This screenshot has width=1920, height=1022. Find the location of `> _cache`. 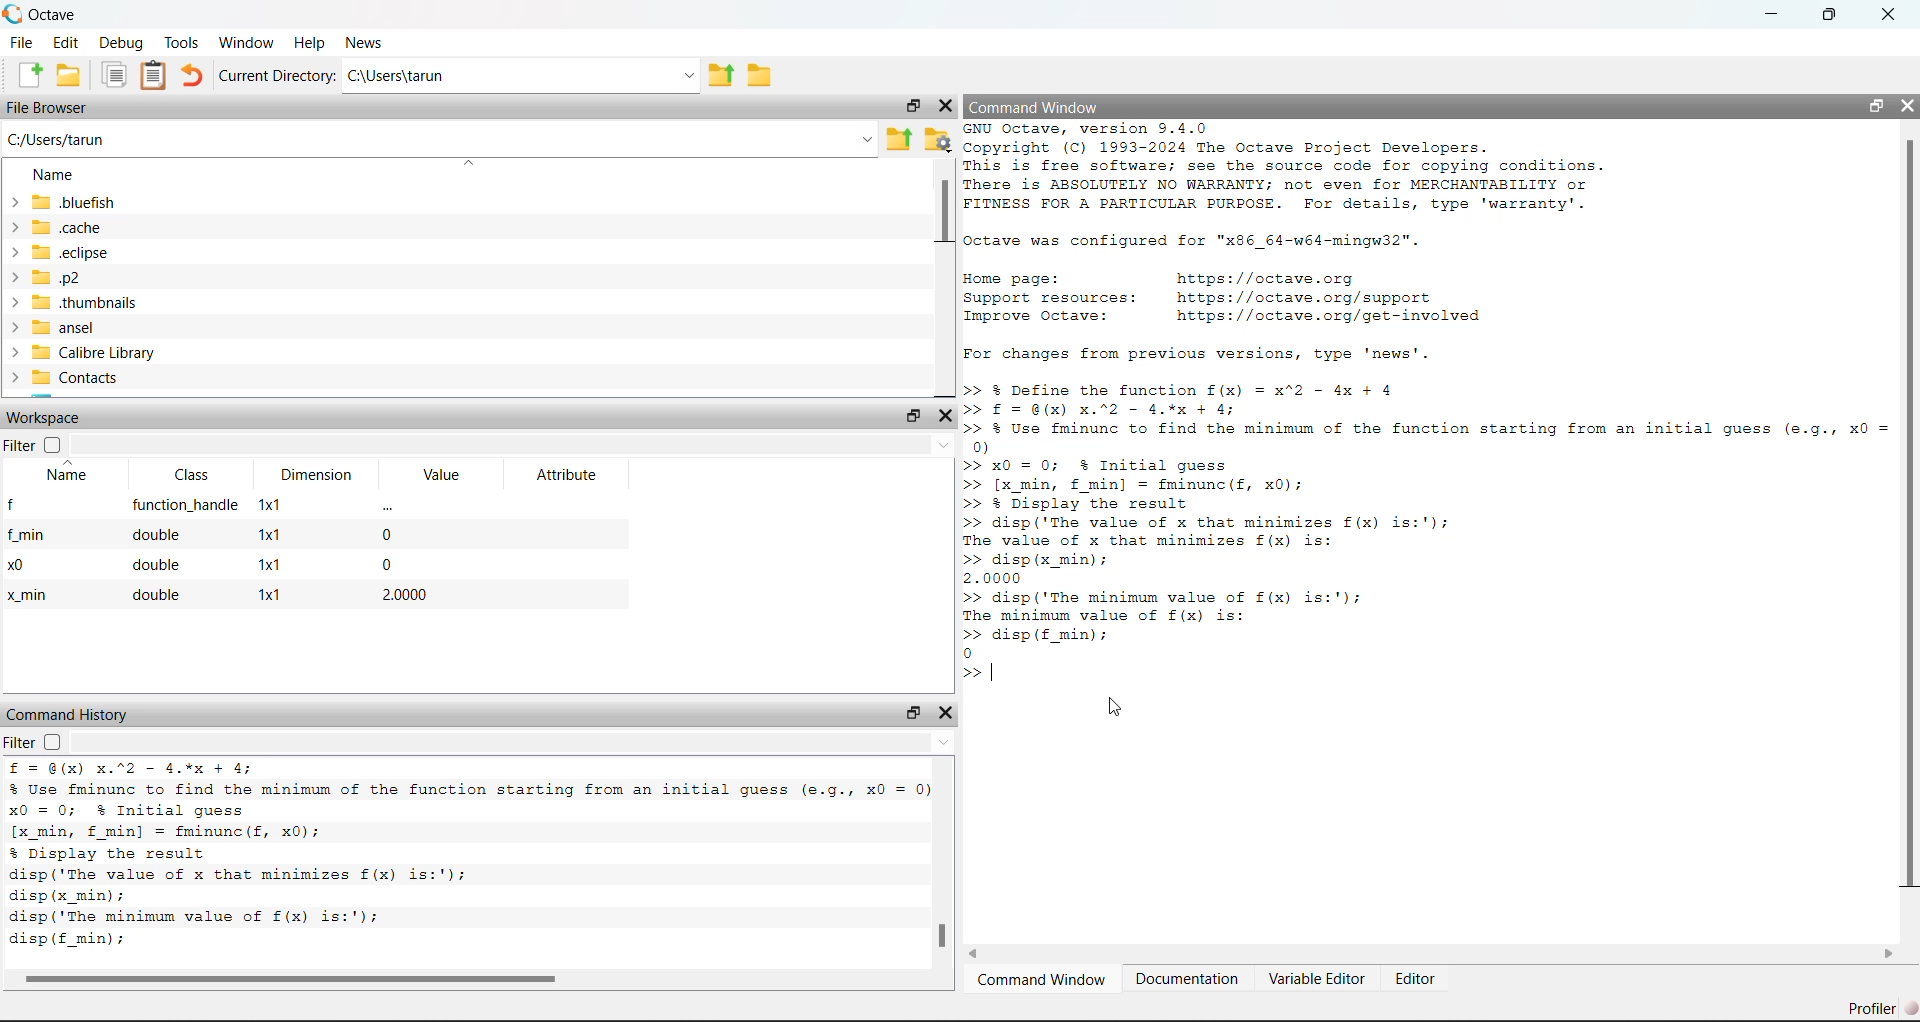

> _cache is located at coordinates (60, 228).